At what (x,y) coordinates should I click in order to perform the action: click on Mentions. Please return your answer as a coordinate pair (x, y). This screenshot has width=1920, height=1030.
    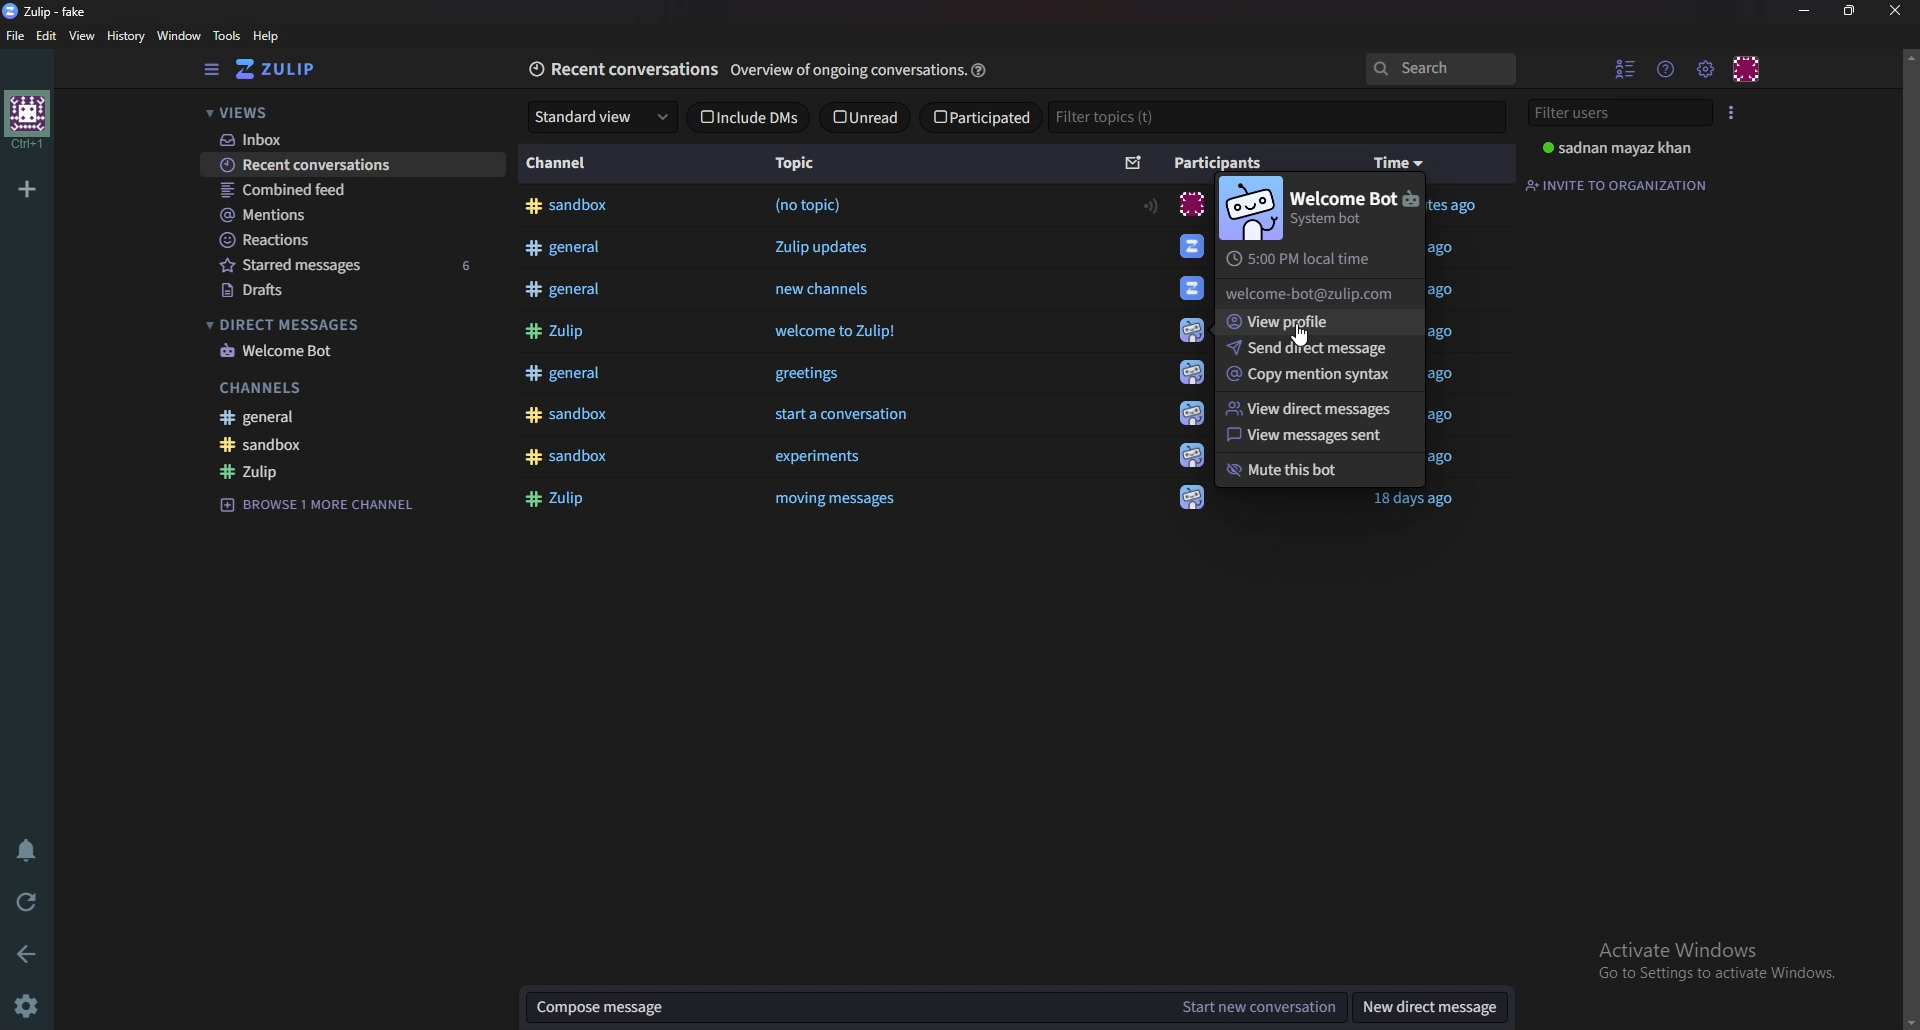
    Looking at the image, I should click on (345, 215).